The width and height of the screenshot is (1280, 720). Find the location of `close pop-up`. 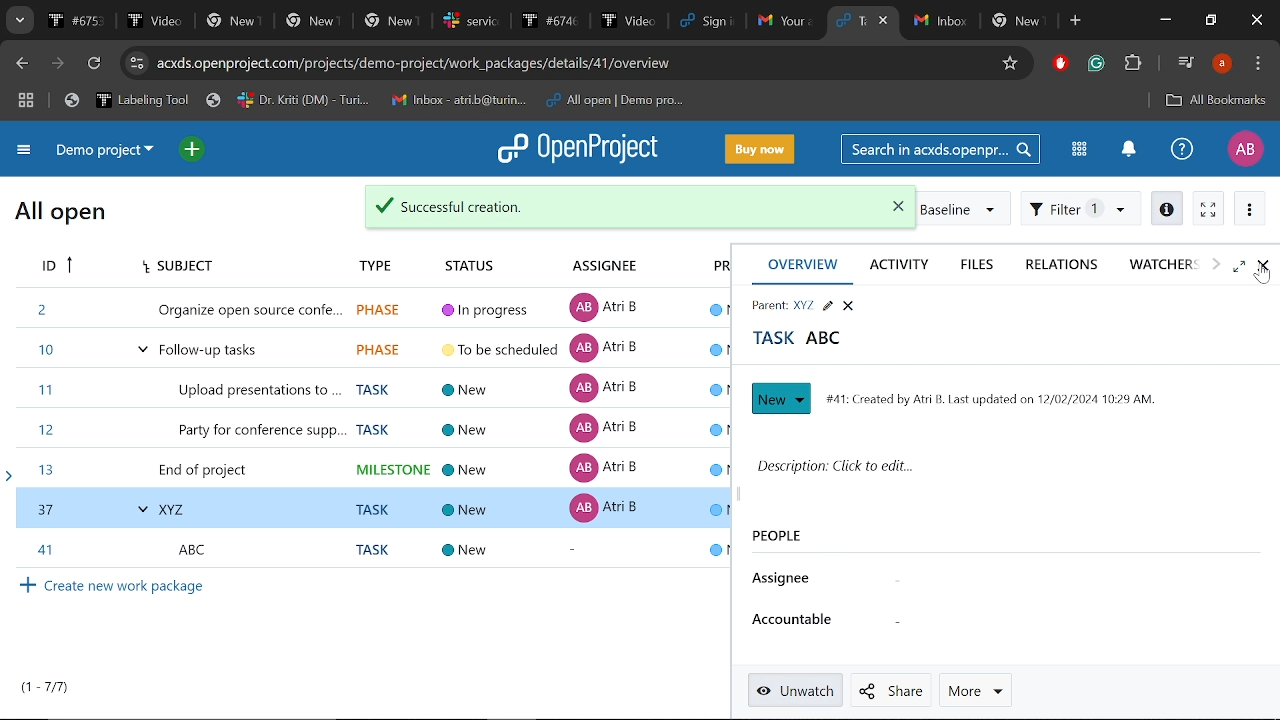

close pop-up is located at coordinates (886, 205).